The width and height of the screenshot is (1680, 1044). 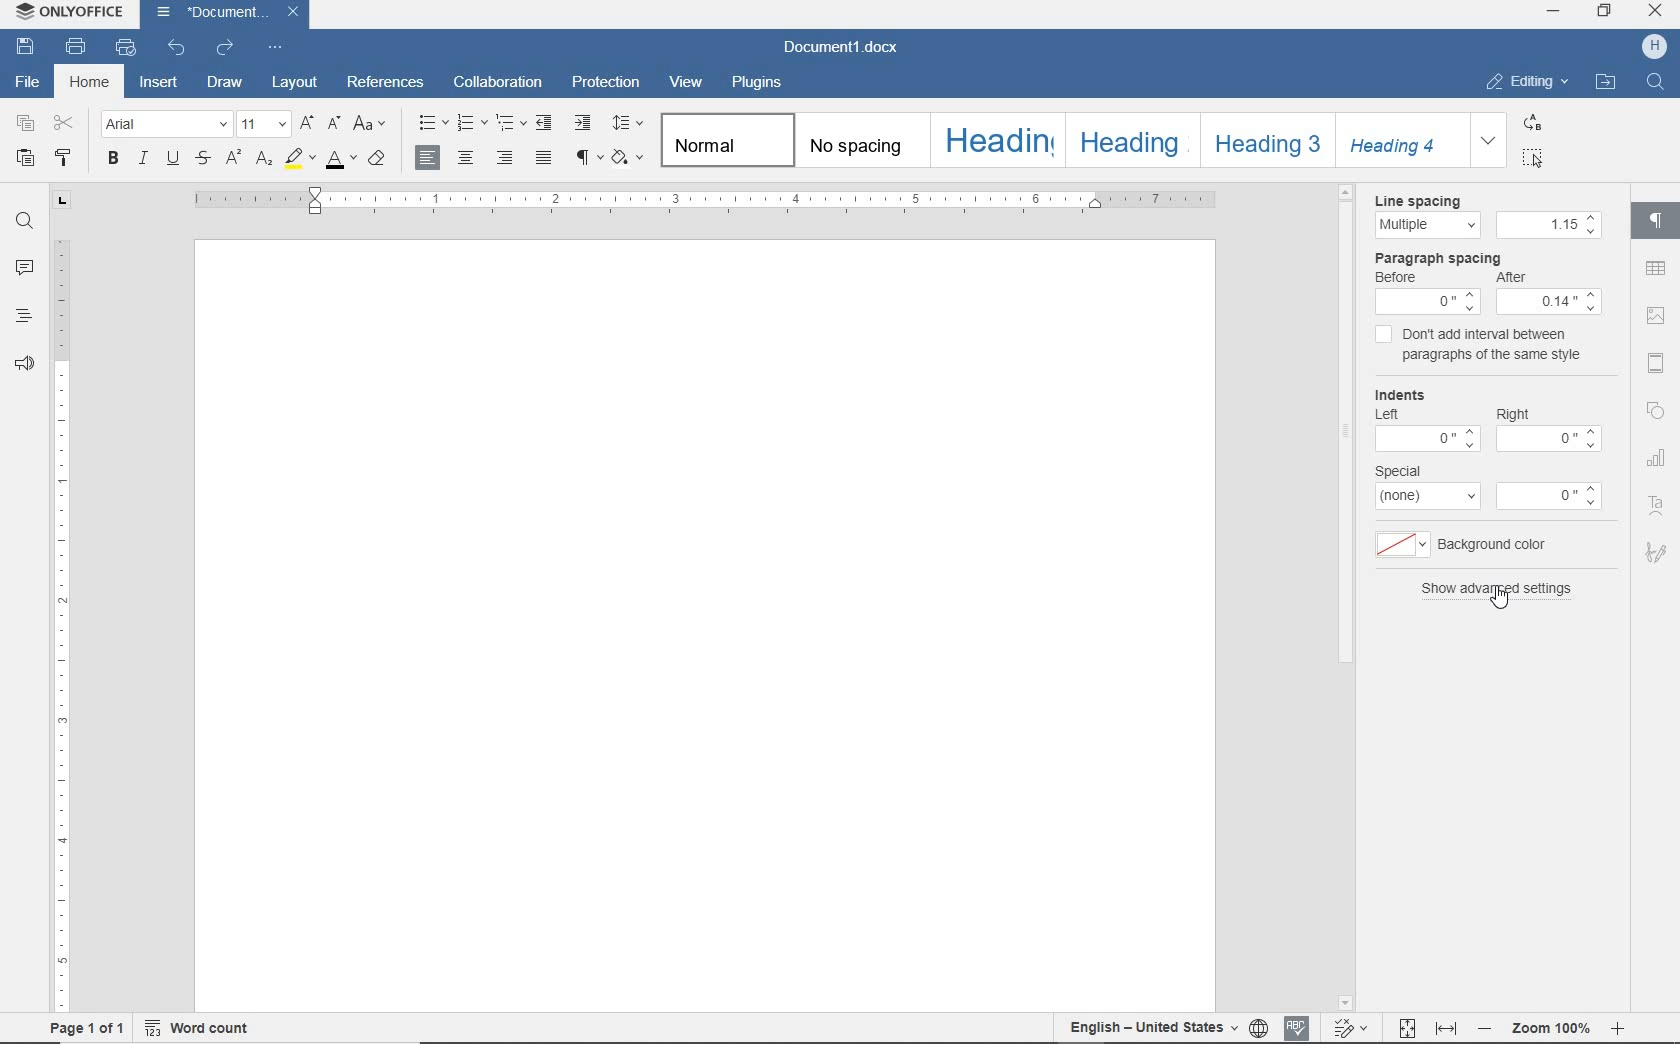 I want to click on heading2, so click(x=1129, y=143).